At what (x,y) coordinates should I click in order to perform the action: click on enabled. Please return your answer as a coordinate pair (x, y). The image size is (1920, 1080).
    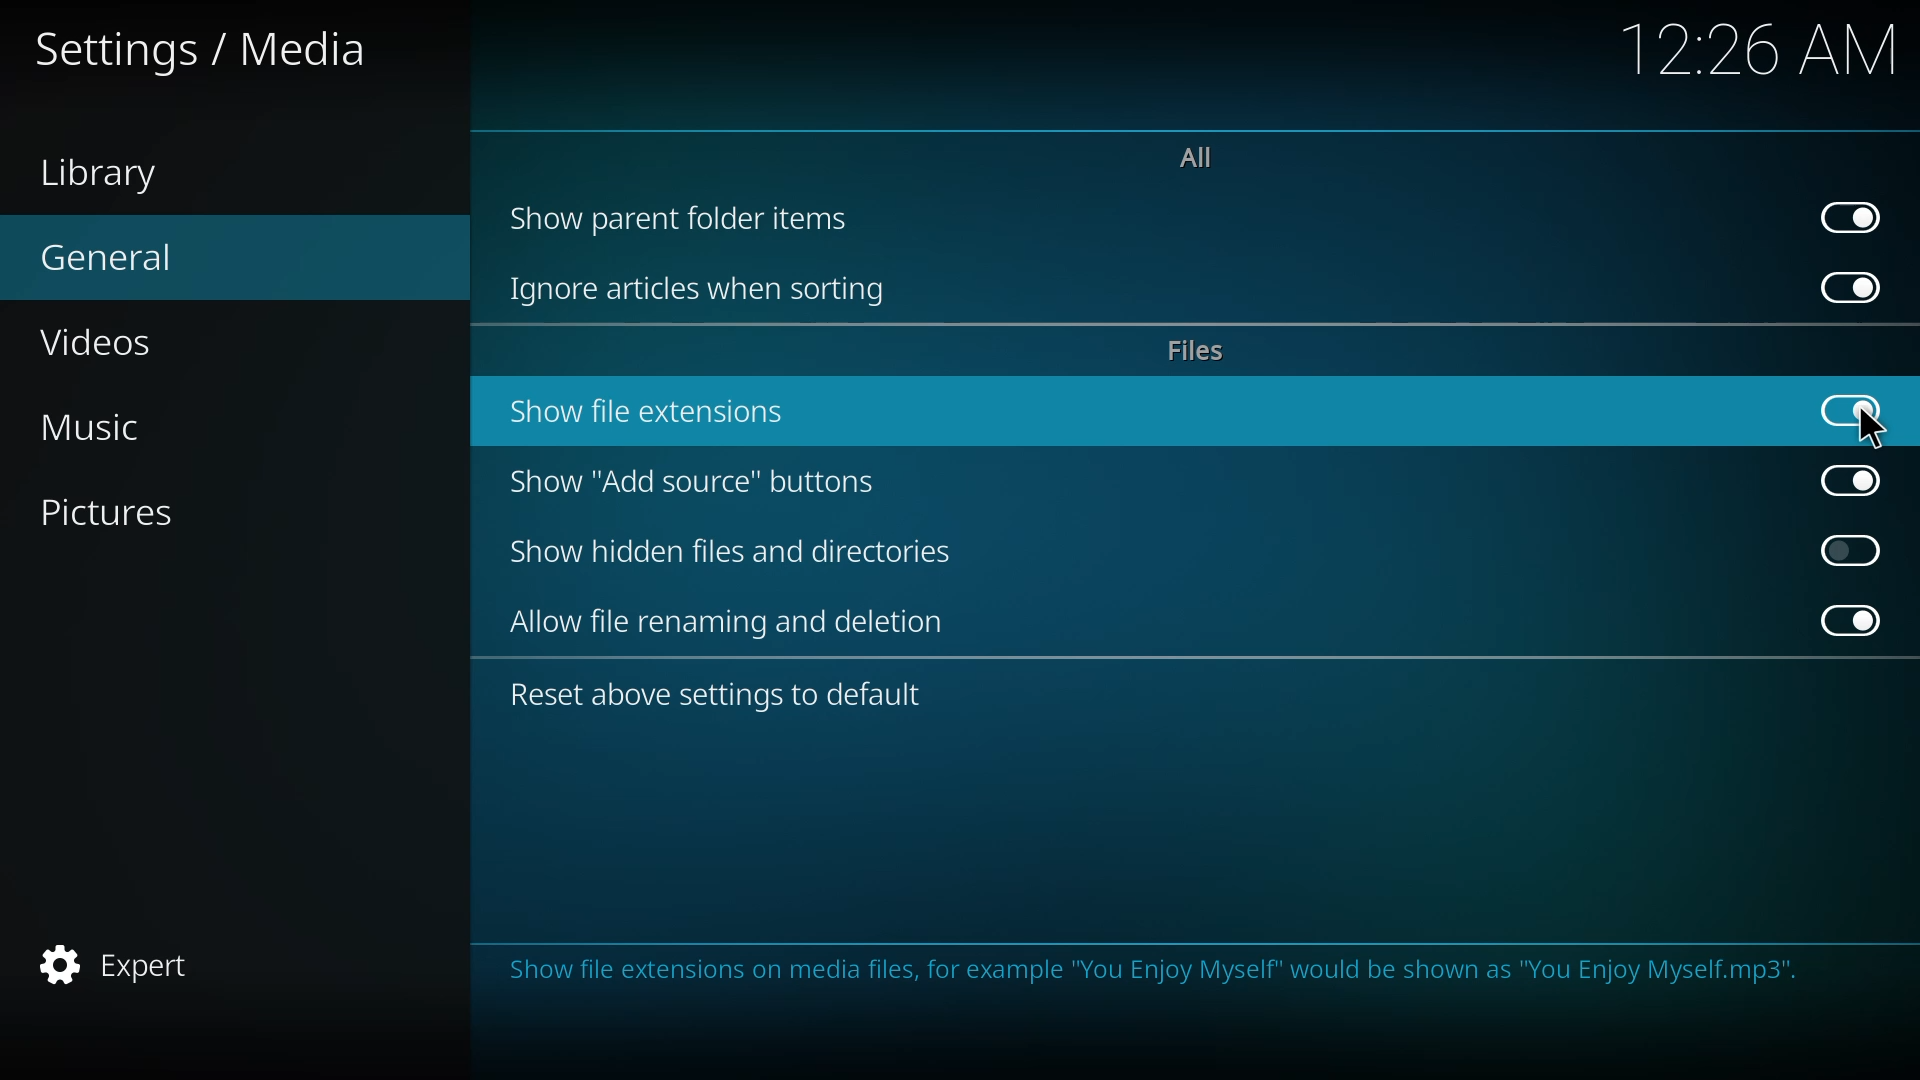
    Looking at the image, I should click on (1856, 410).